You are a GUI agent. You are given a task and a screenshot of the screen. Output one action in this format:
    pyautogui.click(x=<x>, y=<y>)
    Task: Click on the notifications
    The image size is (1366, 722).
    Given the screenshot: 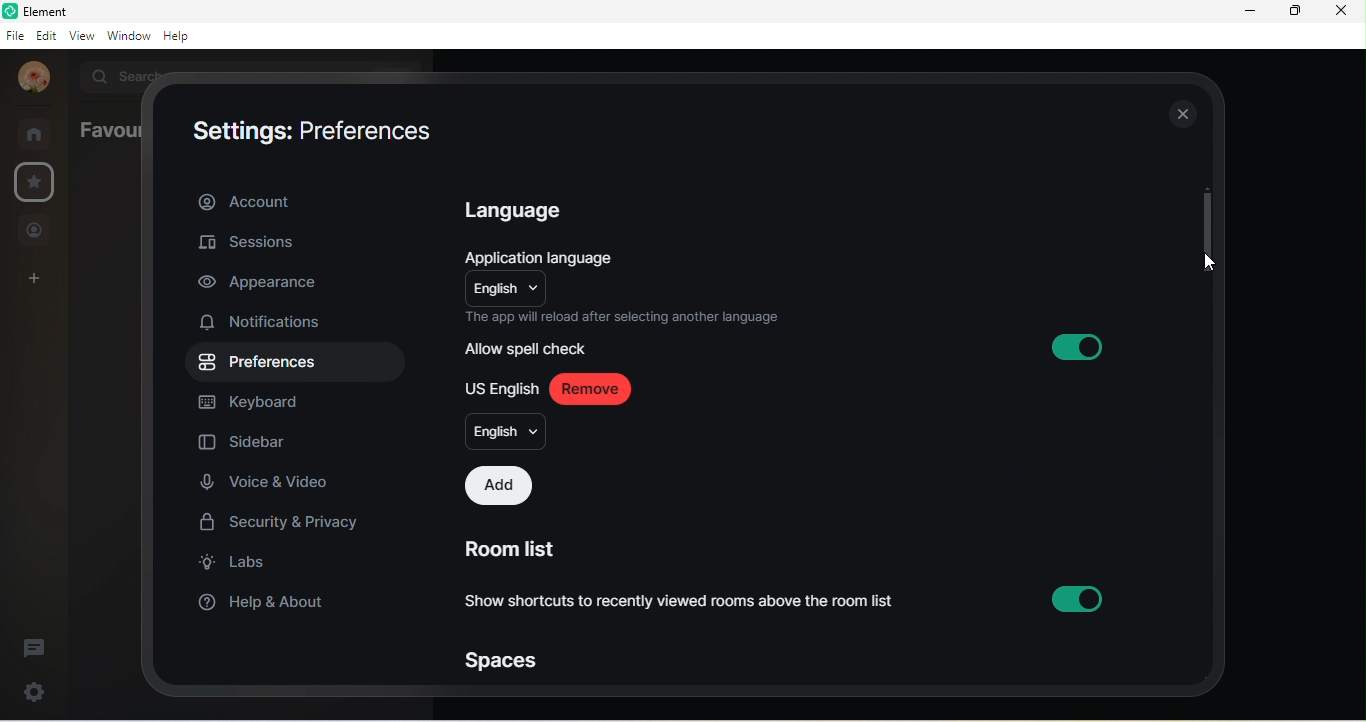 What is the action you would take?
    pyautogui.click(x=270, y=324)
    